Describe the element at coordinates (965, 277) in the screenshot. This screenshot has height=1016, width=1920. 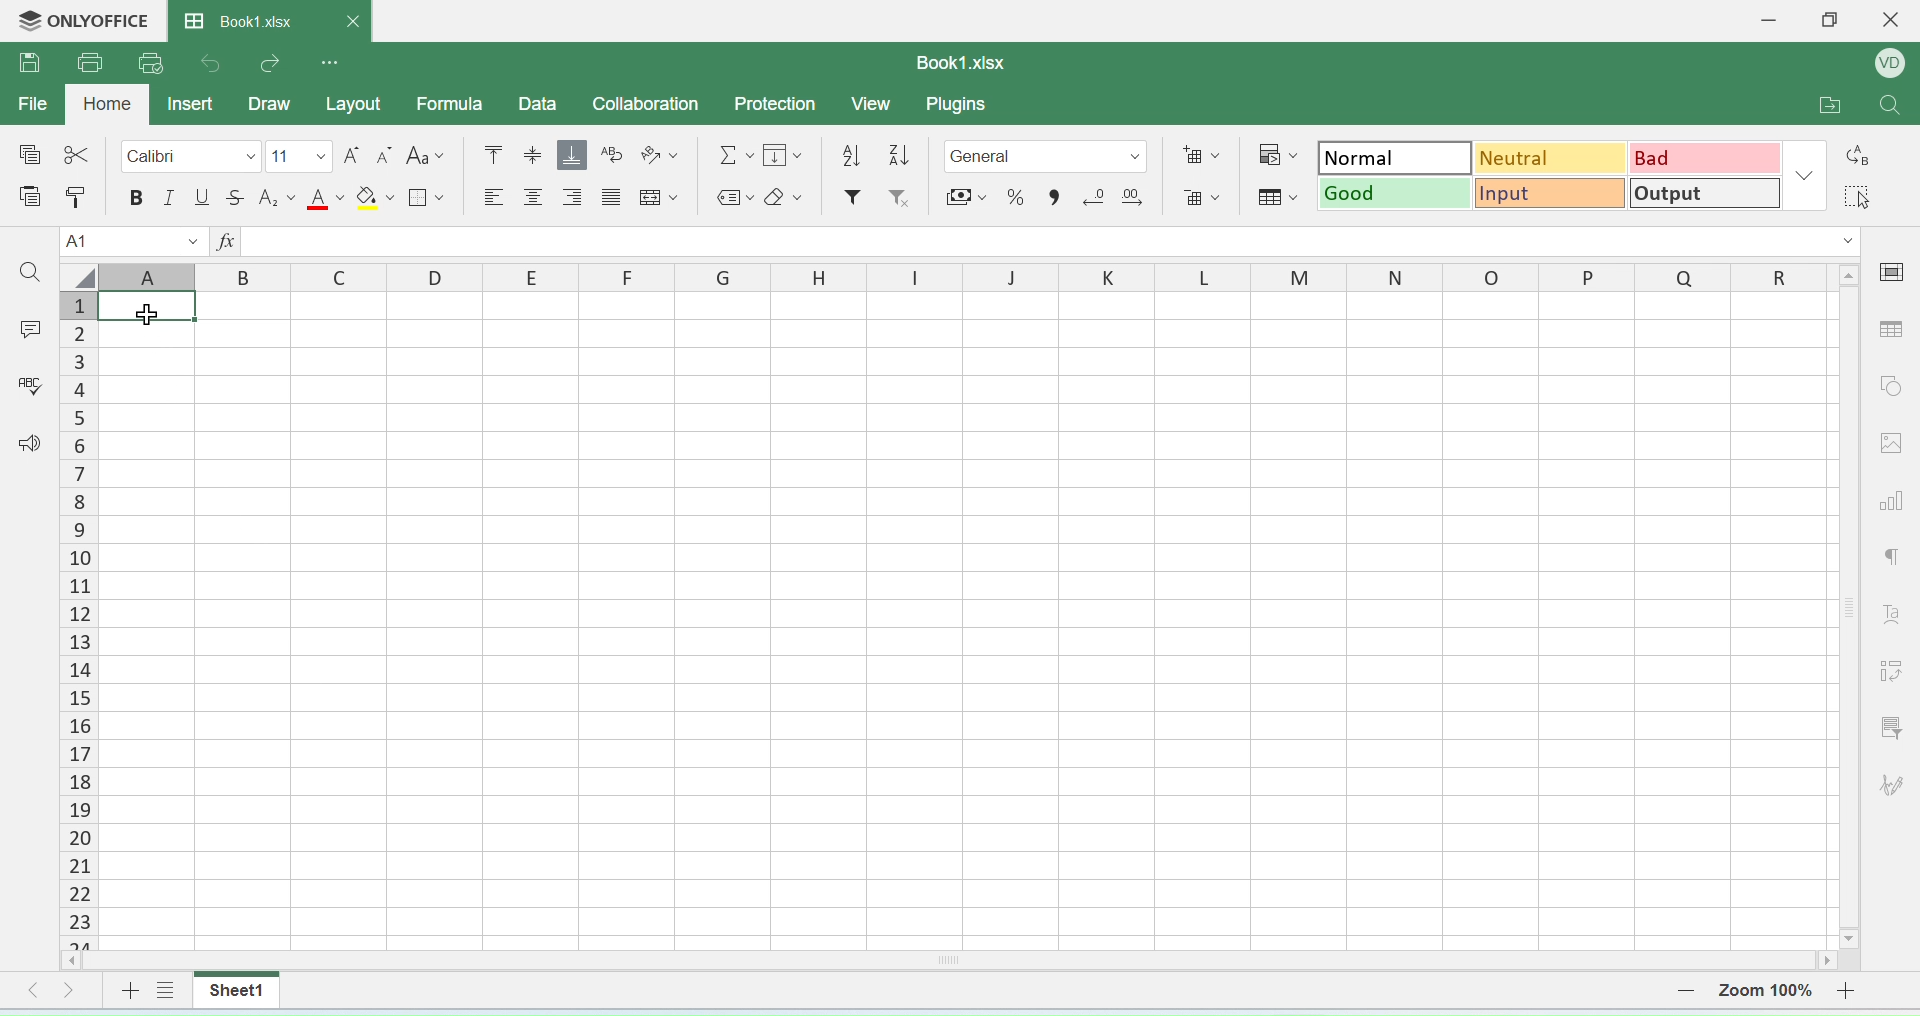
I see `row headers` at that location.